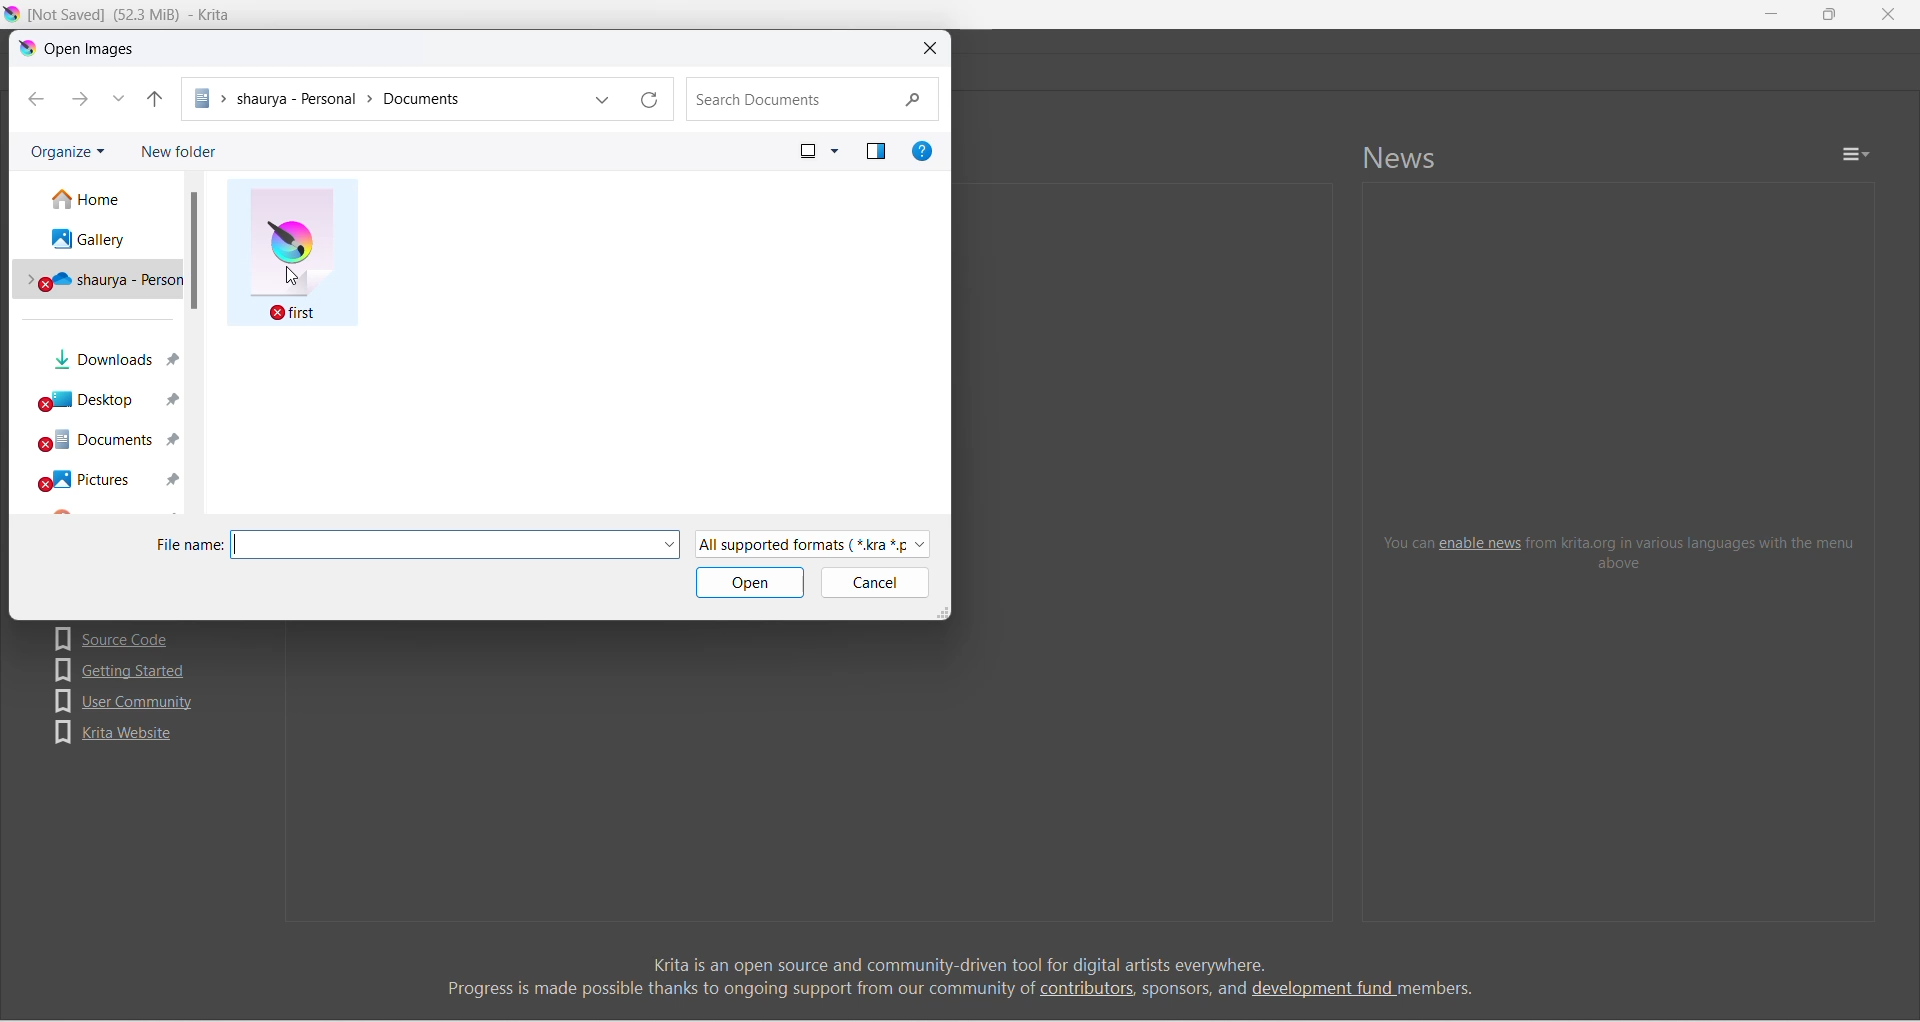  I want to click on scroll bar, so click(193, 251).